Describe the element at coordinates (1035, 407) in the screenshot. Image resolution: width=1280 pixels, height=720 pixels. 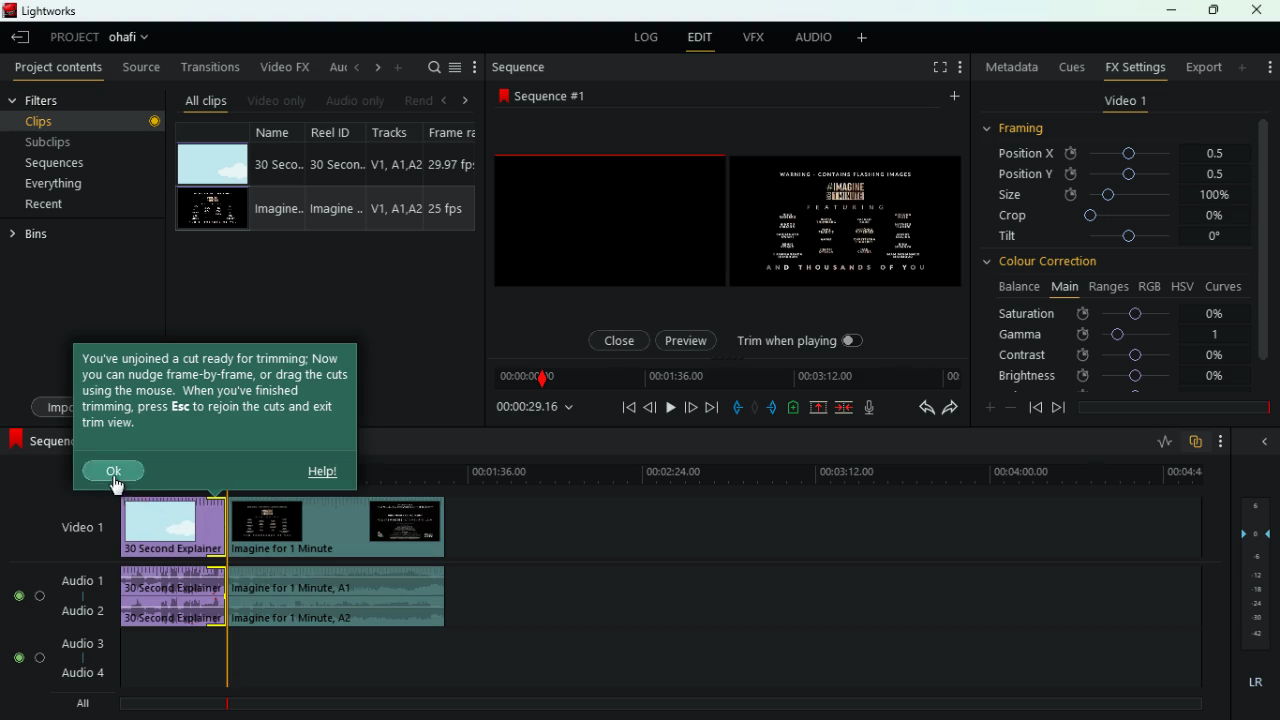
I see `back` at that location.